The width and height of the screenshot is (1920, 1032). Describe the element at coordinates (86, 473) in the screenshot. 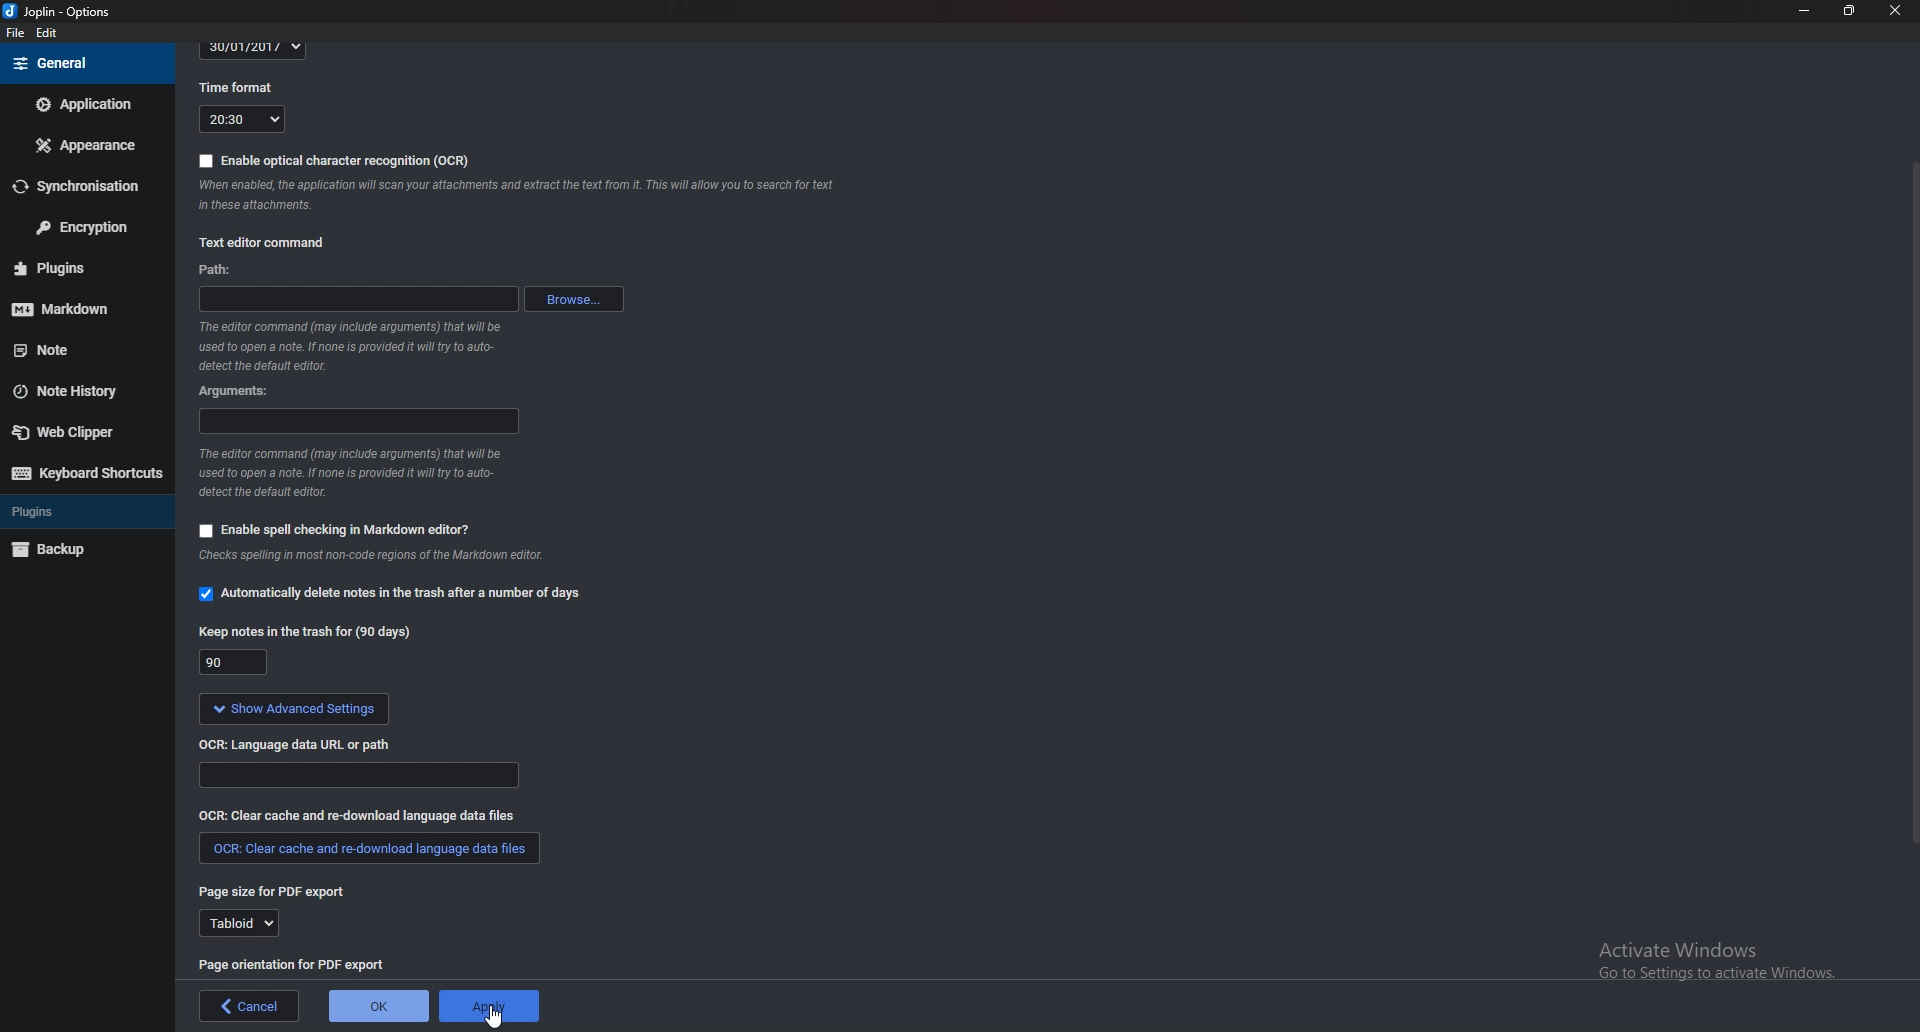

I see `Keyboard shortcuts` at that location.